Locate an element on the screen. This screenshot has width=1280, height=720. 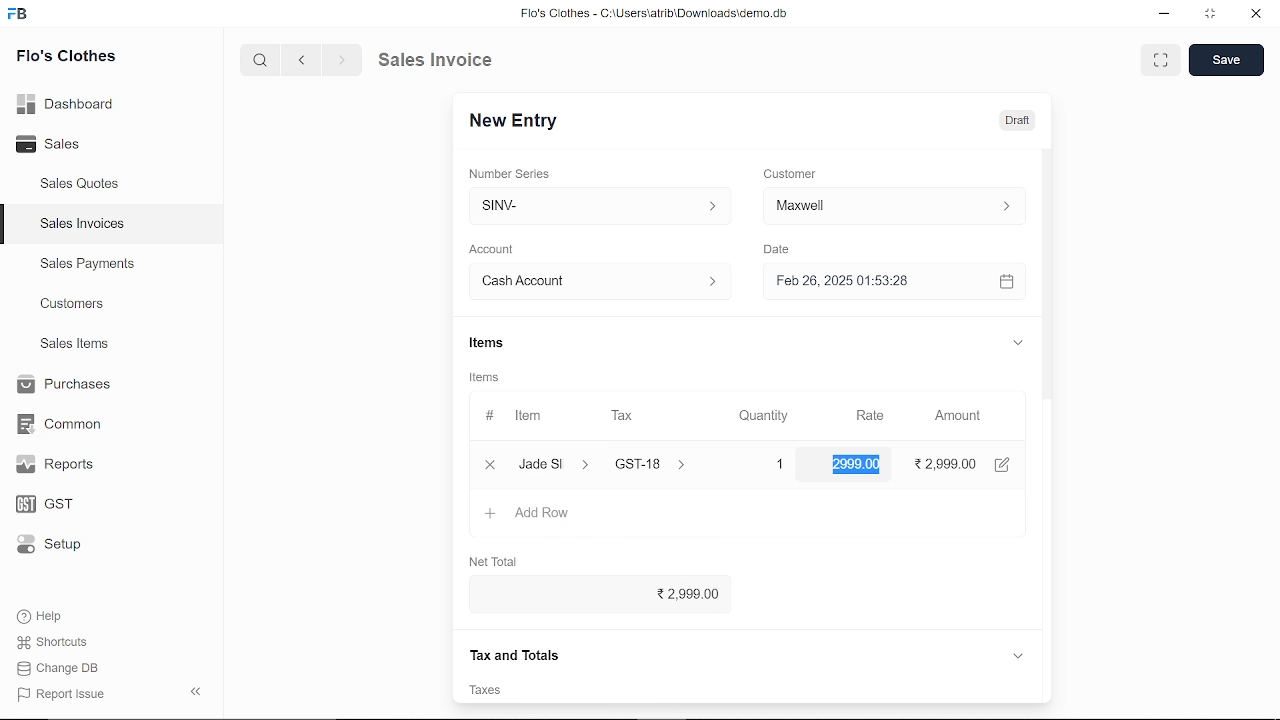
Net Total is located at coordinates (496, 558).